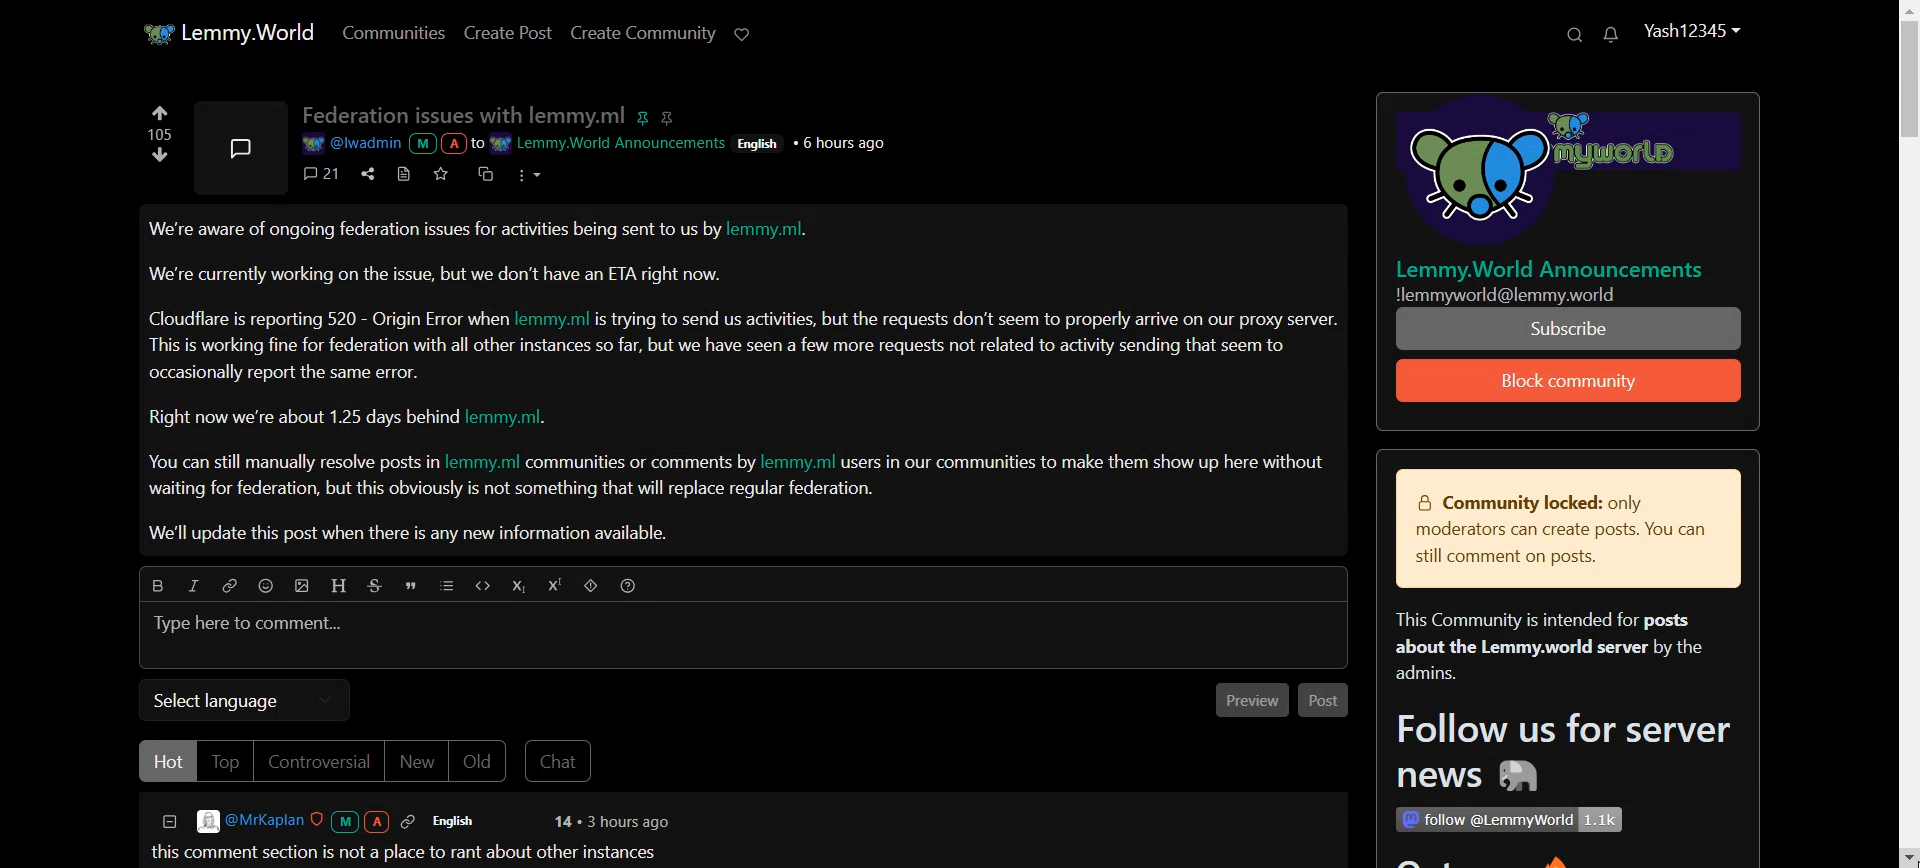 This screenshot has height=868, width=1920. What do you see at coordinates (1514, 293) in the screenshot?
I see `Illemmyworld@lemmy.world` at bounding box center [1514, 293].